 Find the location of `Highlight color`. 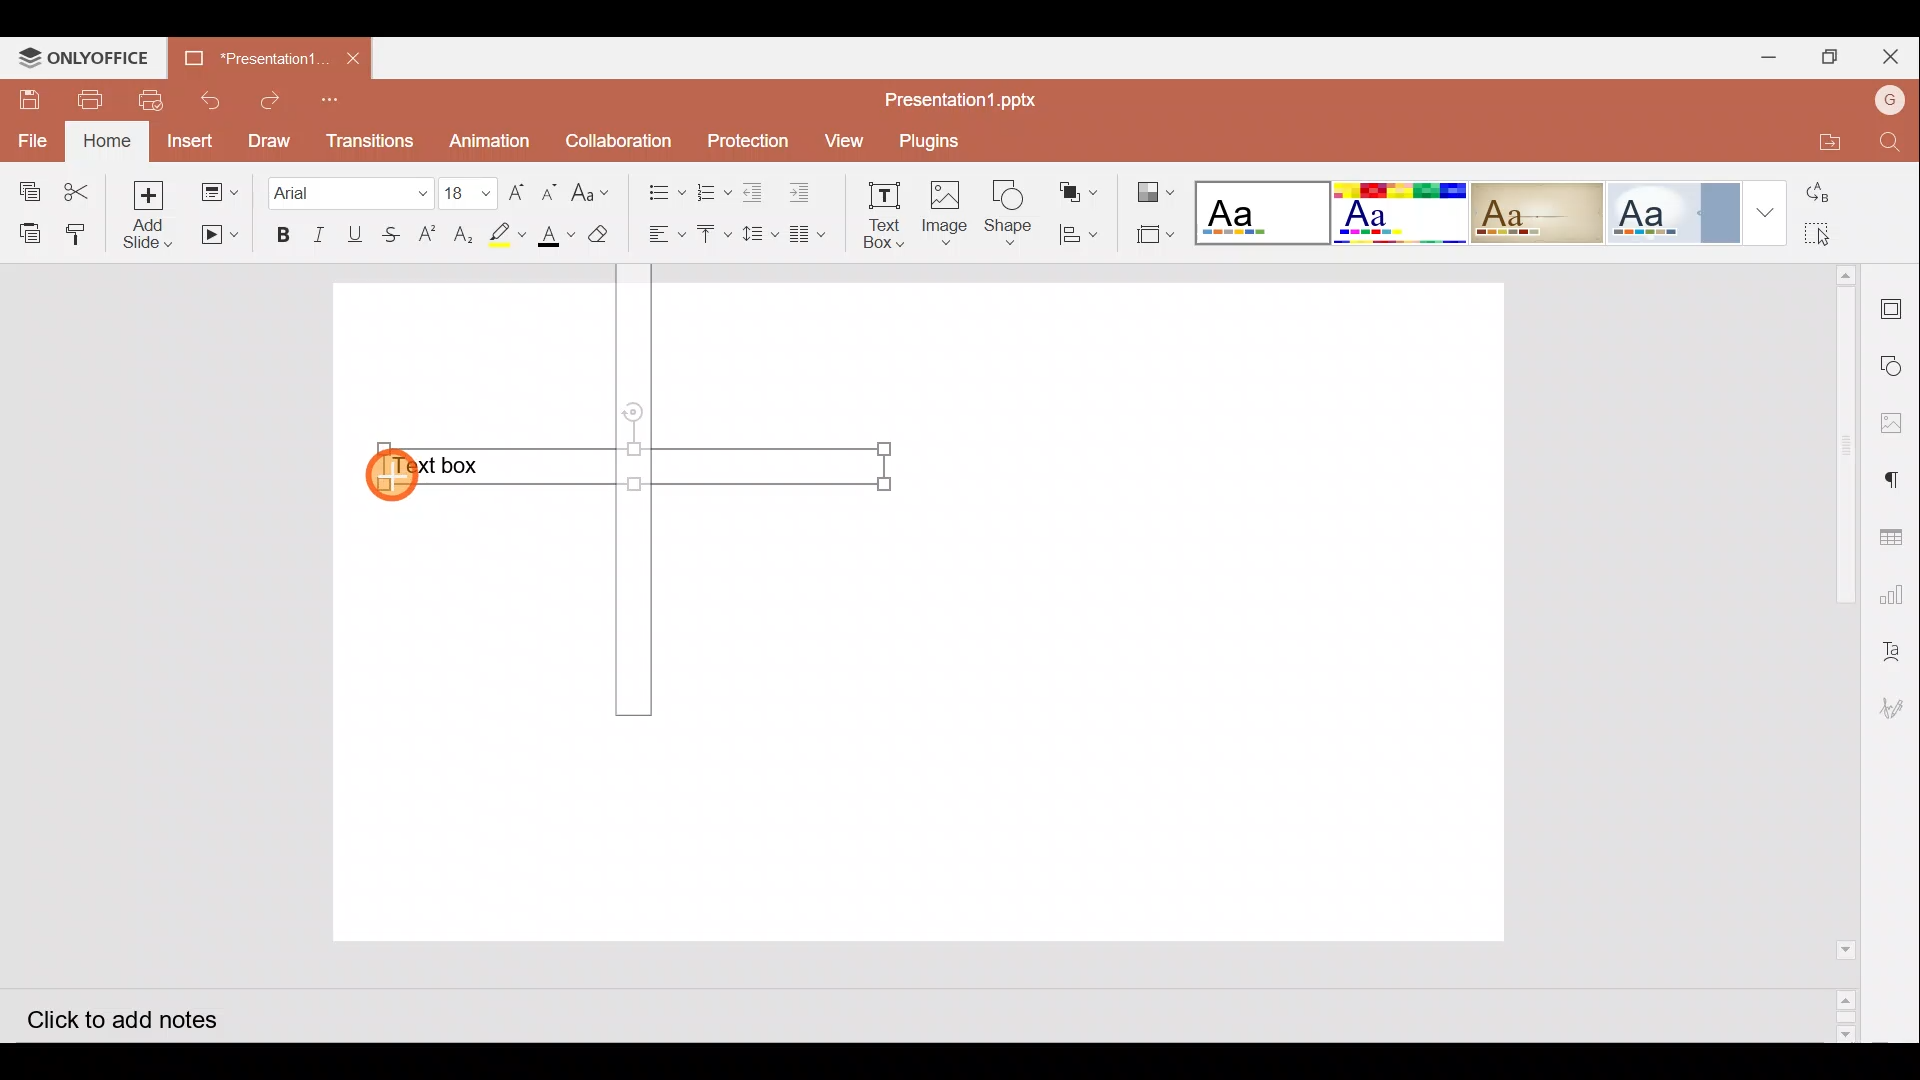

Highlight color is located at coordinates (502, 234).